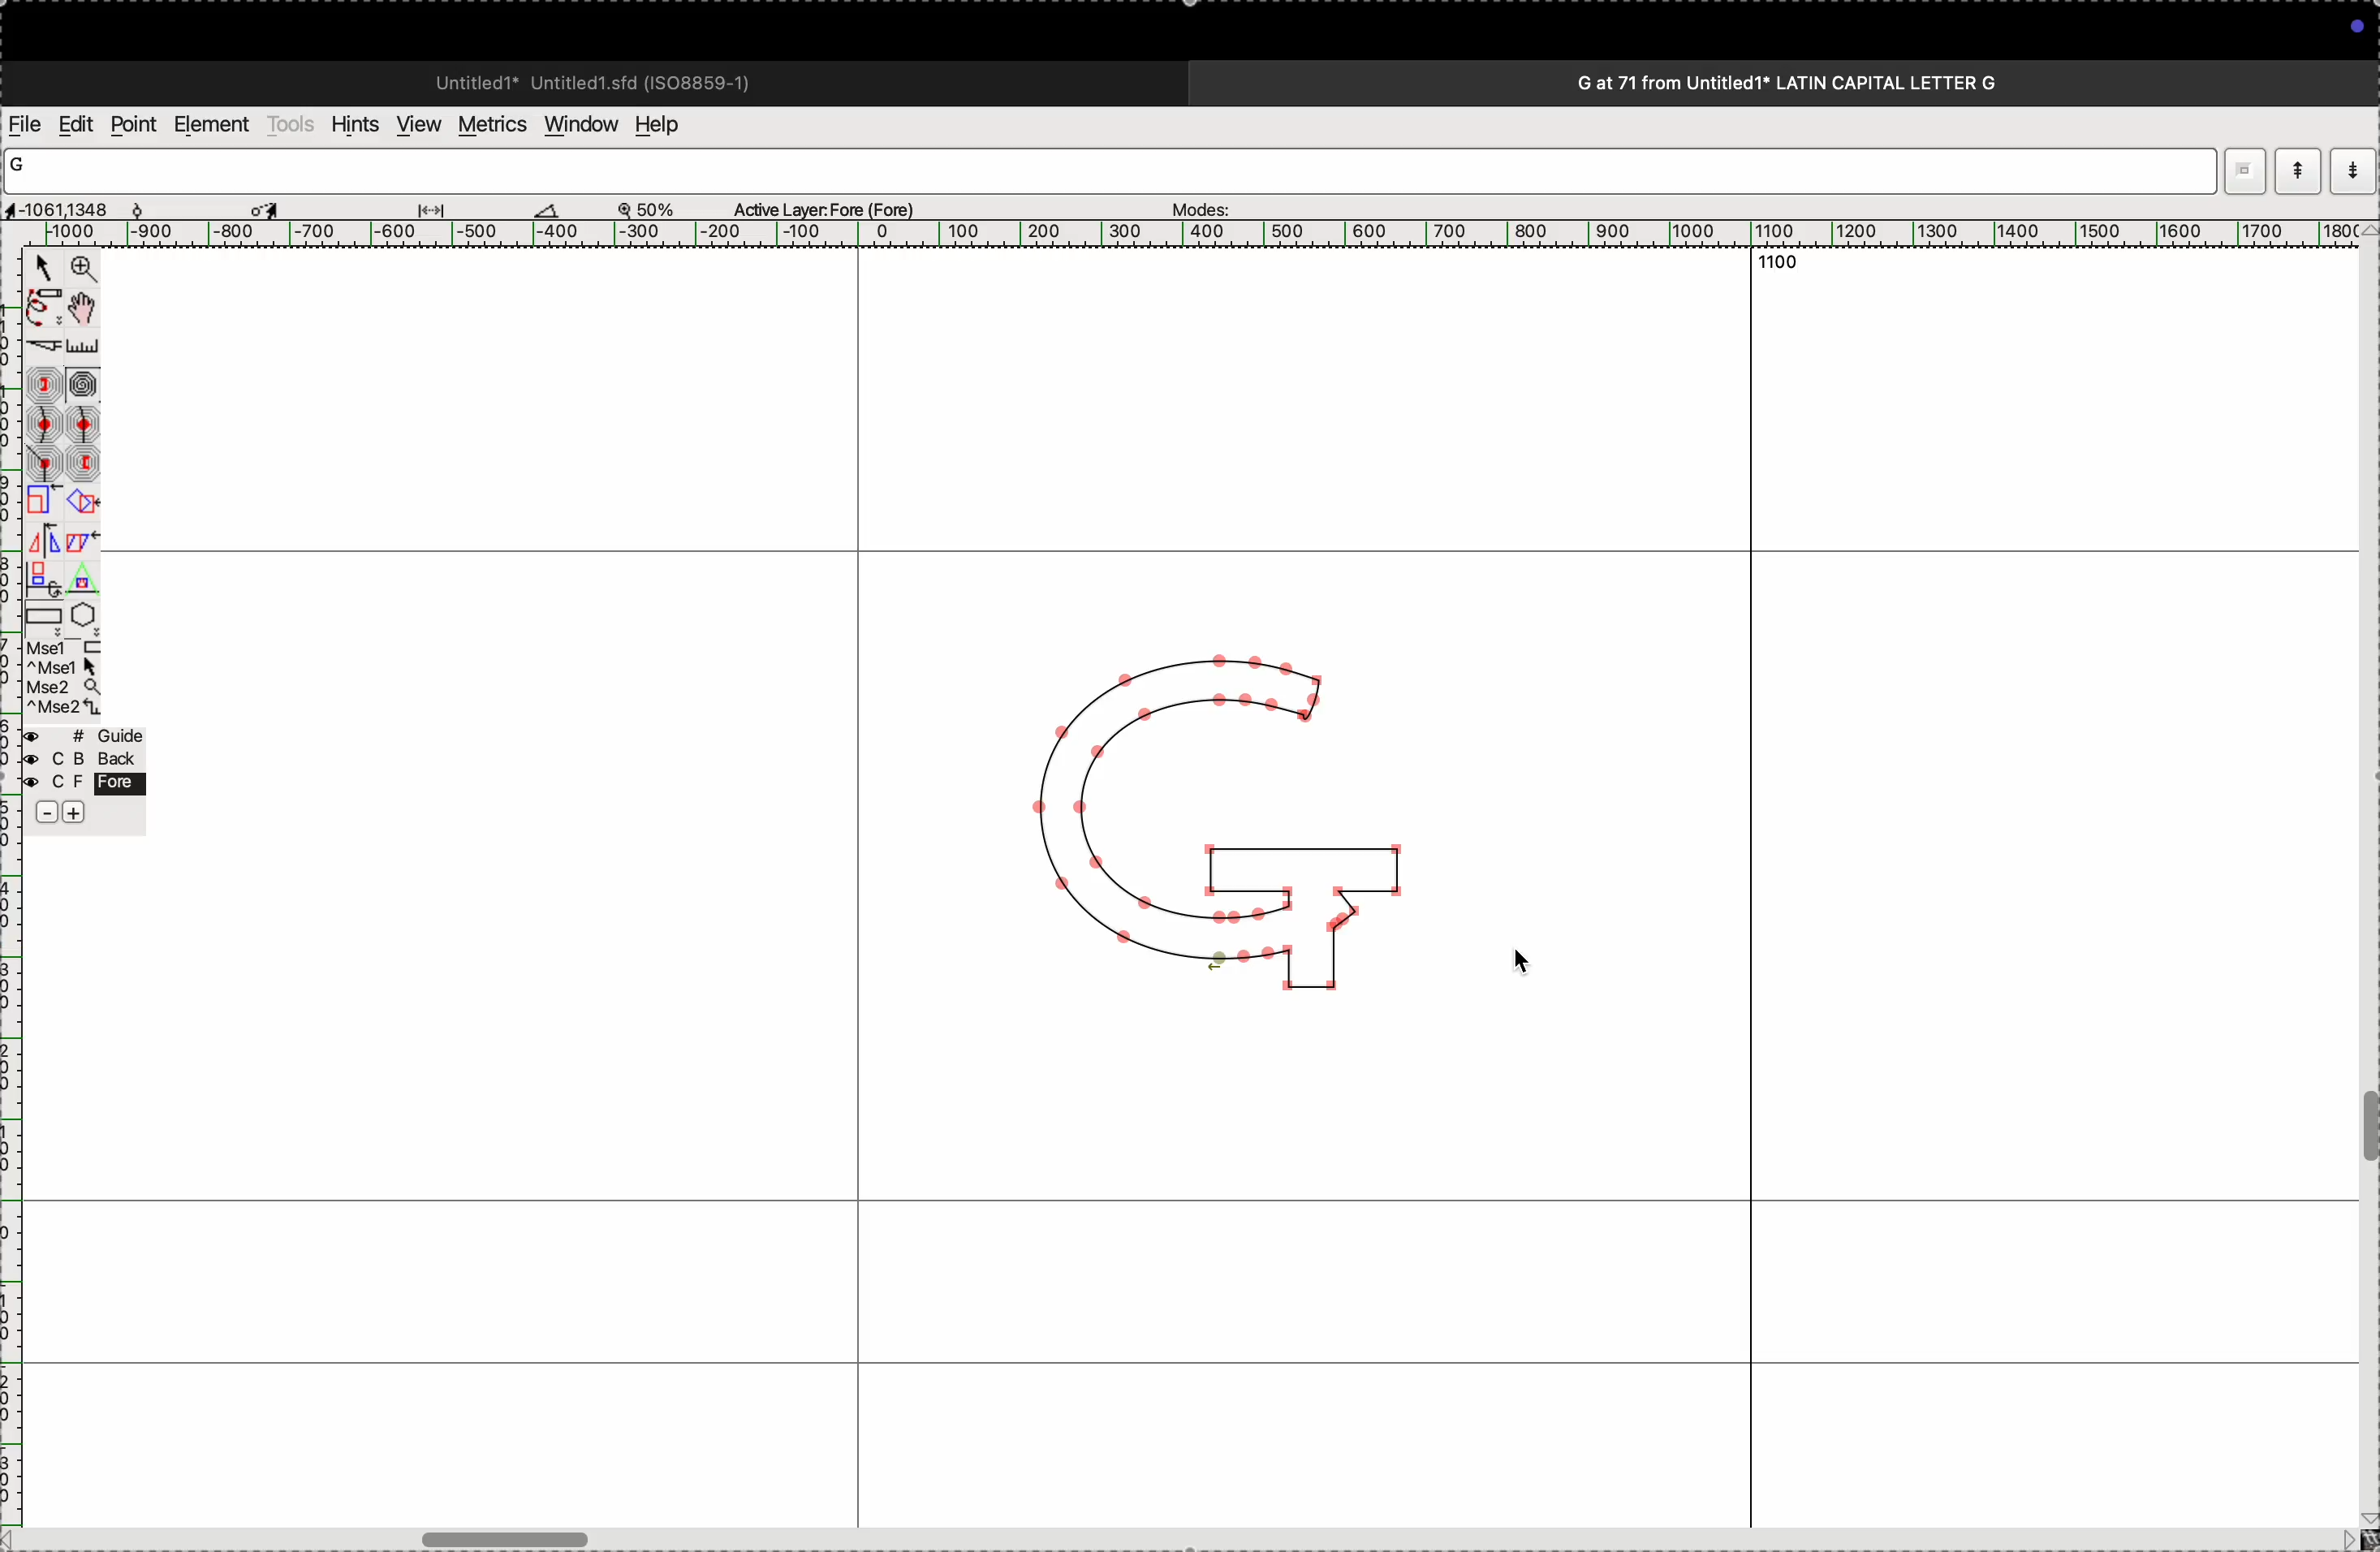 This screenshot has height=1552, width=2380. What do you see at coordinates (216, 125) in the screenshot?
I see `elements` at bounding box center [216, 125].